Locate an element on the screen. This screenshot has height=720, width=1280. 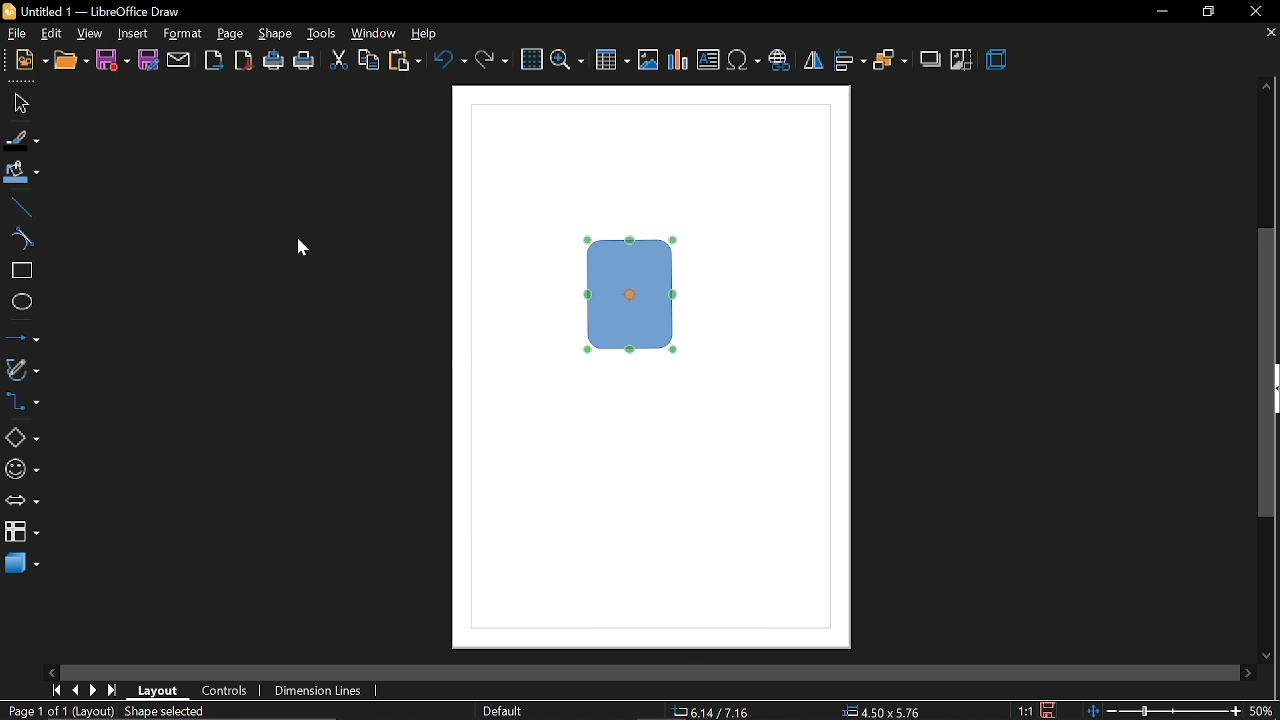
arrows is located at coordinates (21, 500).